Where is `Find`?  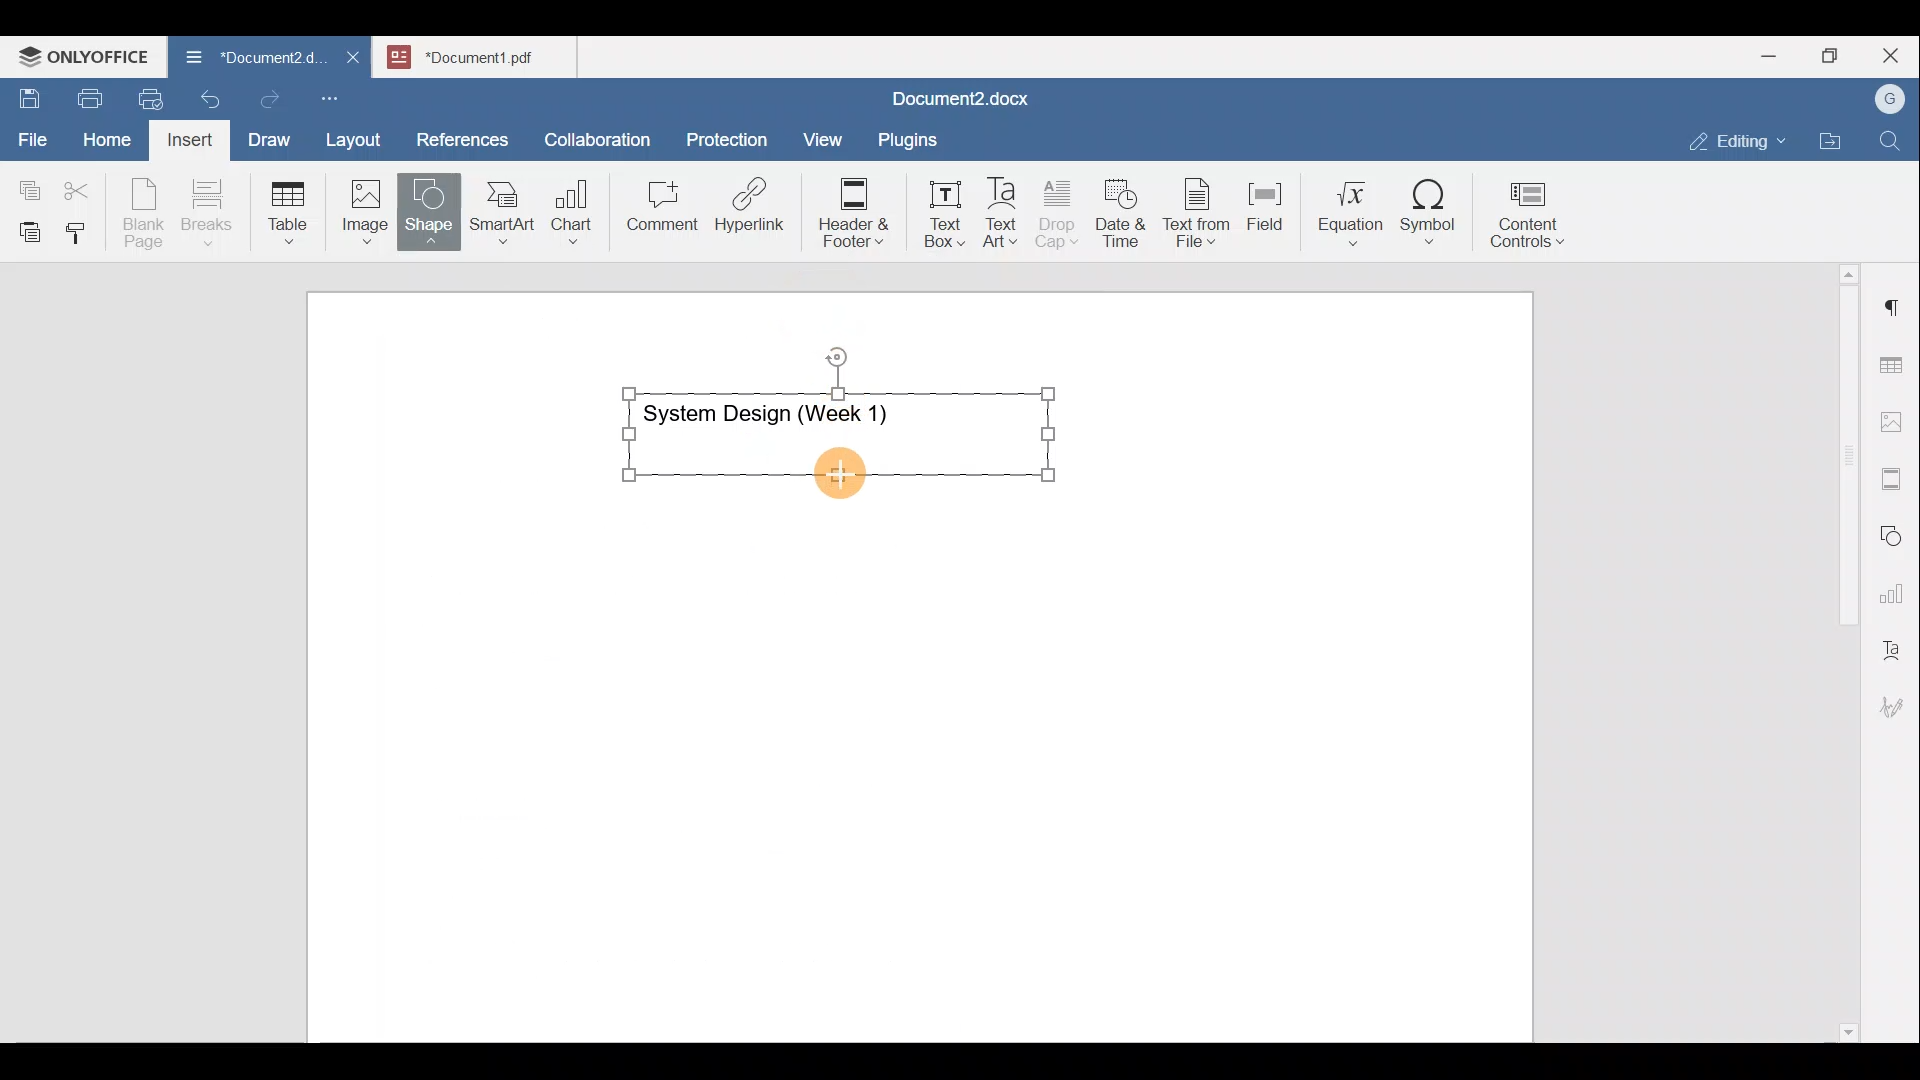
Find is located at coordinates (1892, 142).